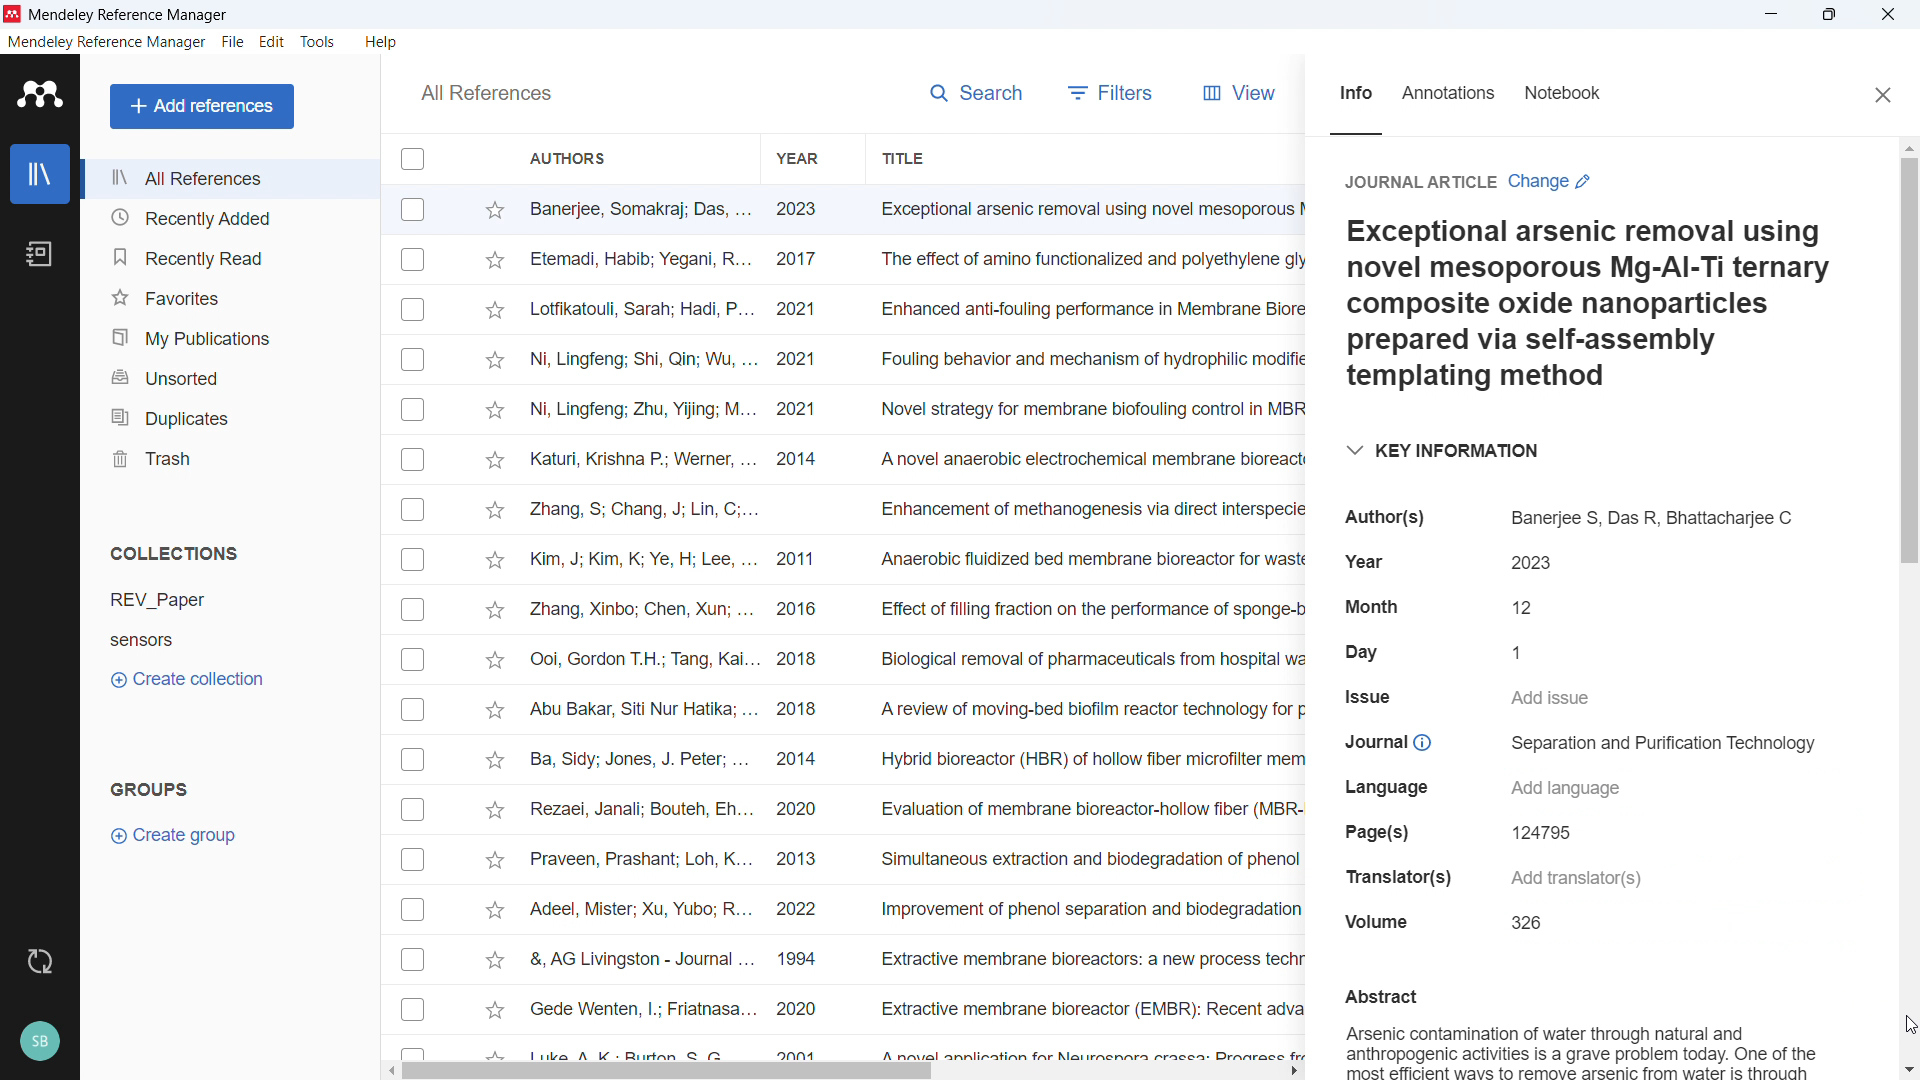 The height and width of the screenshot is (1080, 1920). I want to click on issue, so click(1371, 695).